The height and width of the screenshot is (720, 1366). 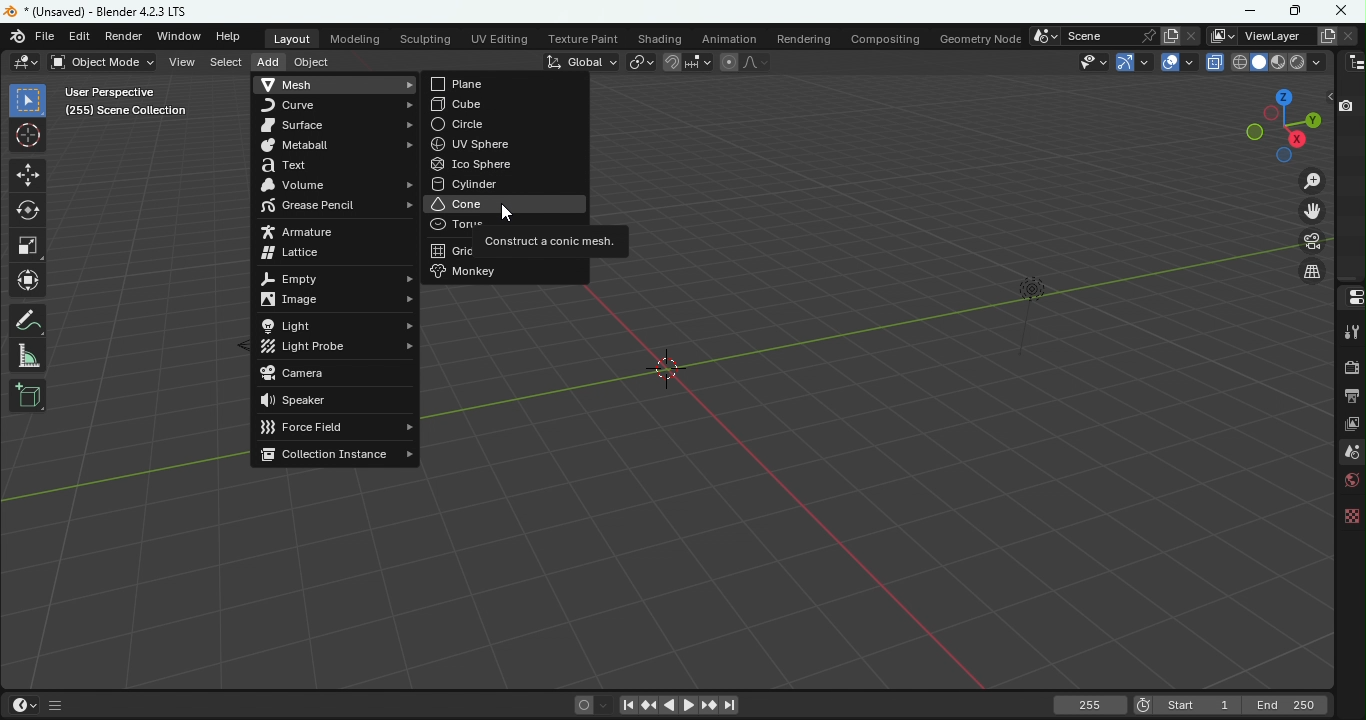 What do you see at coordinates (1044, 36) in the screenshot?
I see `Browse scene to be linked` at bounding box center [1044, 36].